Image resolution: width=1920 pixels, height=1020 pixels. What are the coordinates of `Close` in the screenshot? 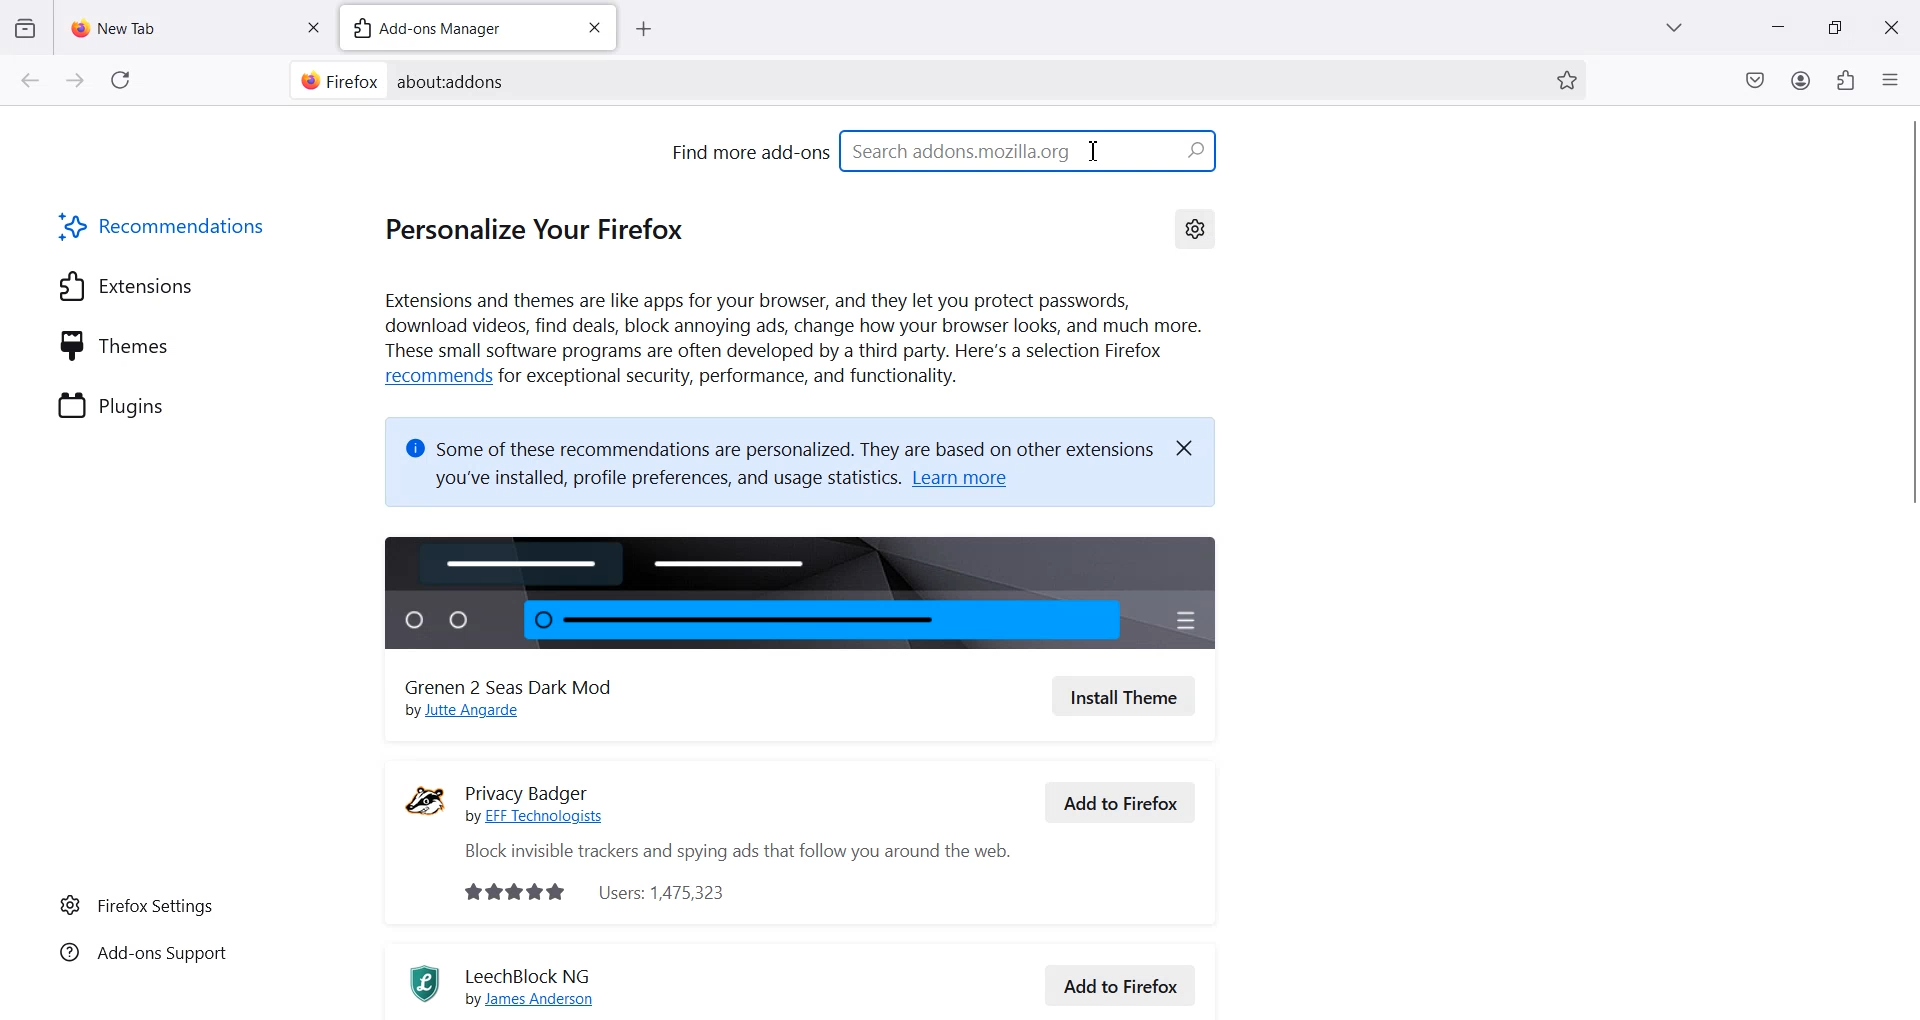 It's located at (1193, 446).